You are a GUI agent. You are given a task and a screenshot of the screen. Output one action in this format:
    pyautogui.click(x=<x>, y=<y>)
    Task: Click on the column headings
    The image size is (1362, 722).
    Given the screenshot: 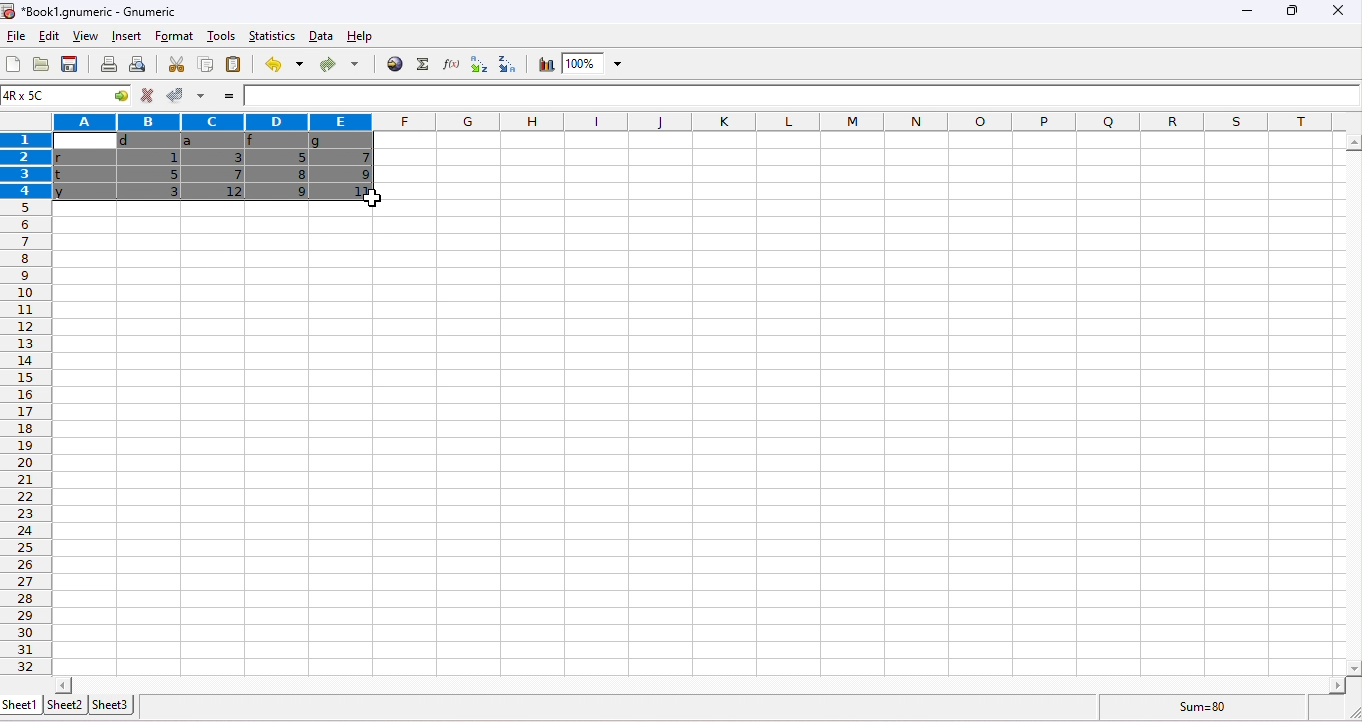 What is the action you would take?
    pyautogui.click(x=674, y=122)
    